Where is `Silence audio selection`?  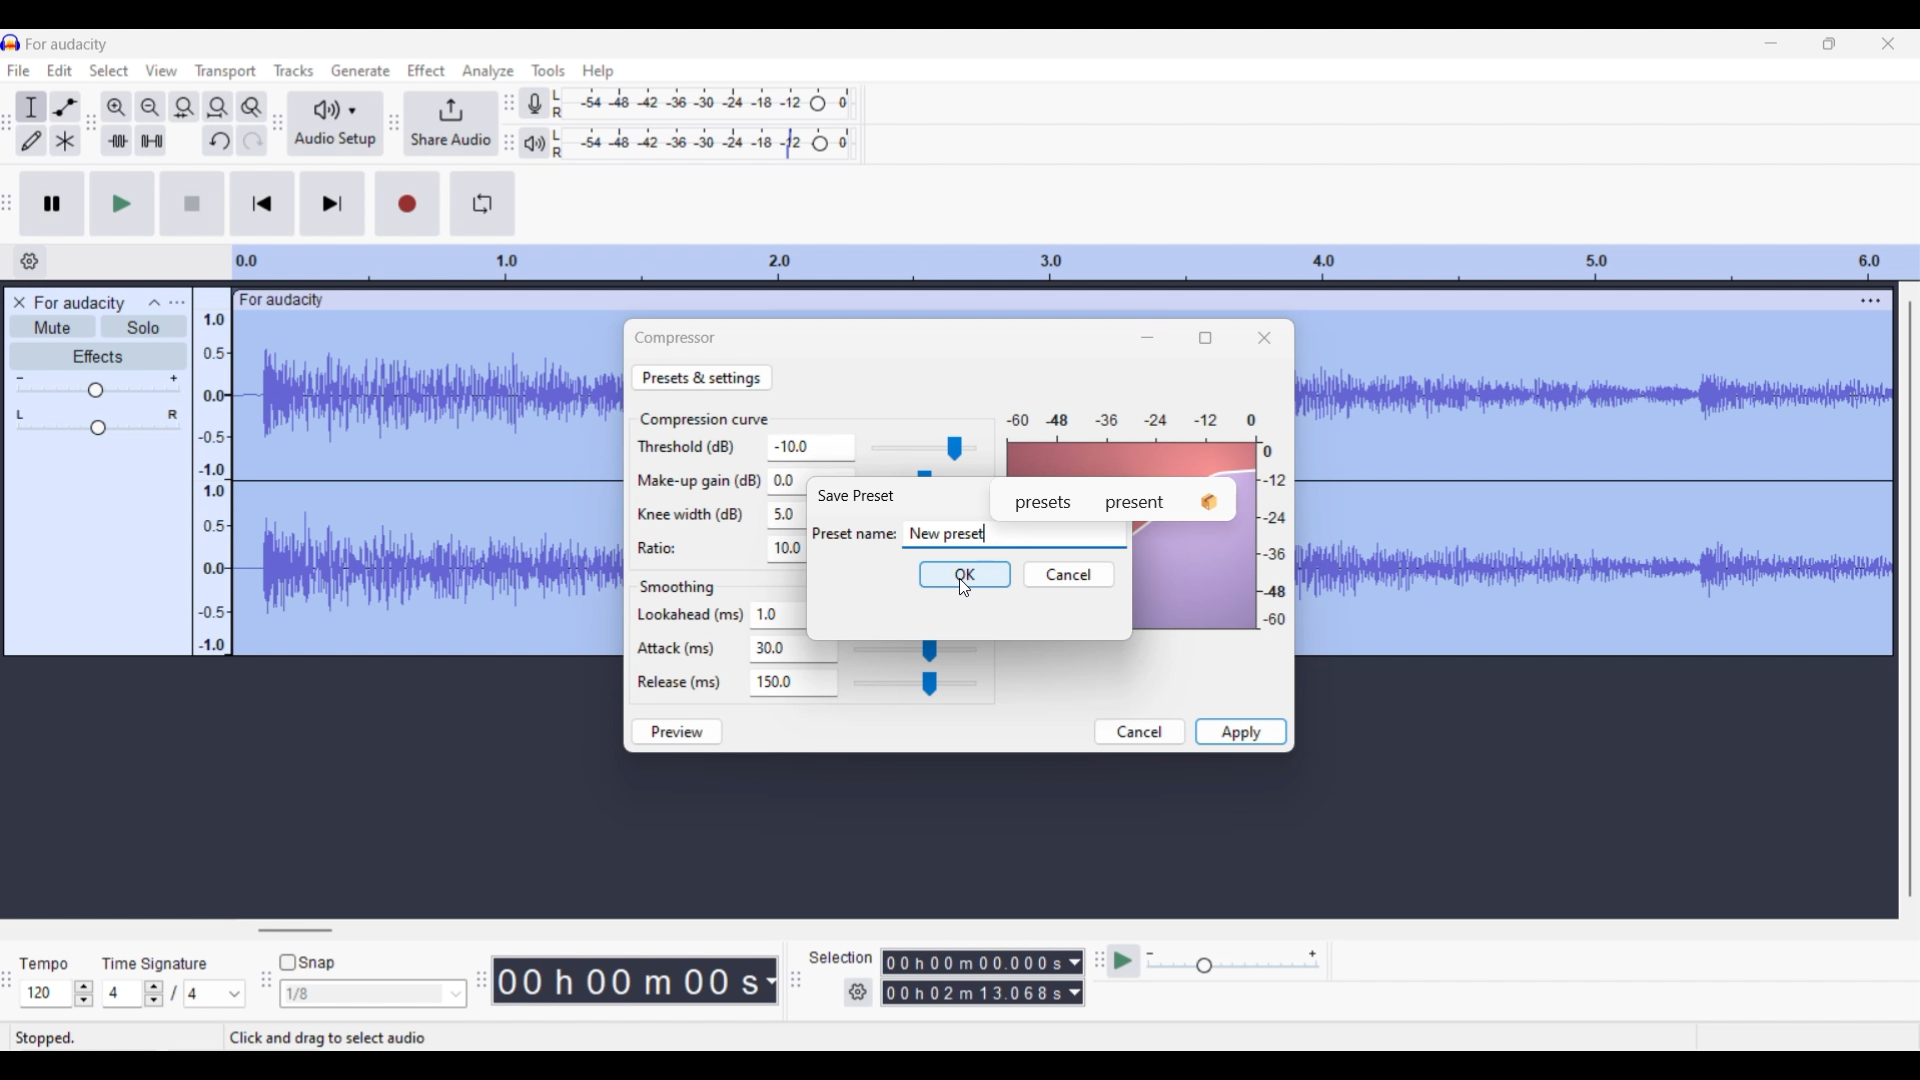
Silence audio selection is located at coordinates (152, 140).